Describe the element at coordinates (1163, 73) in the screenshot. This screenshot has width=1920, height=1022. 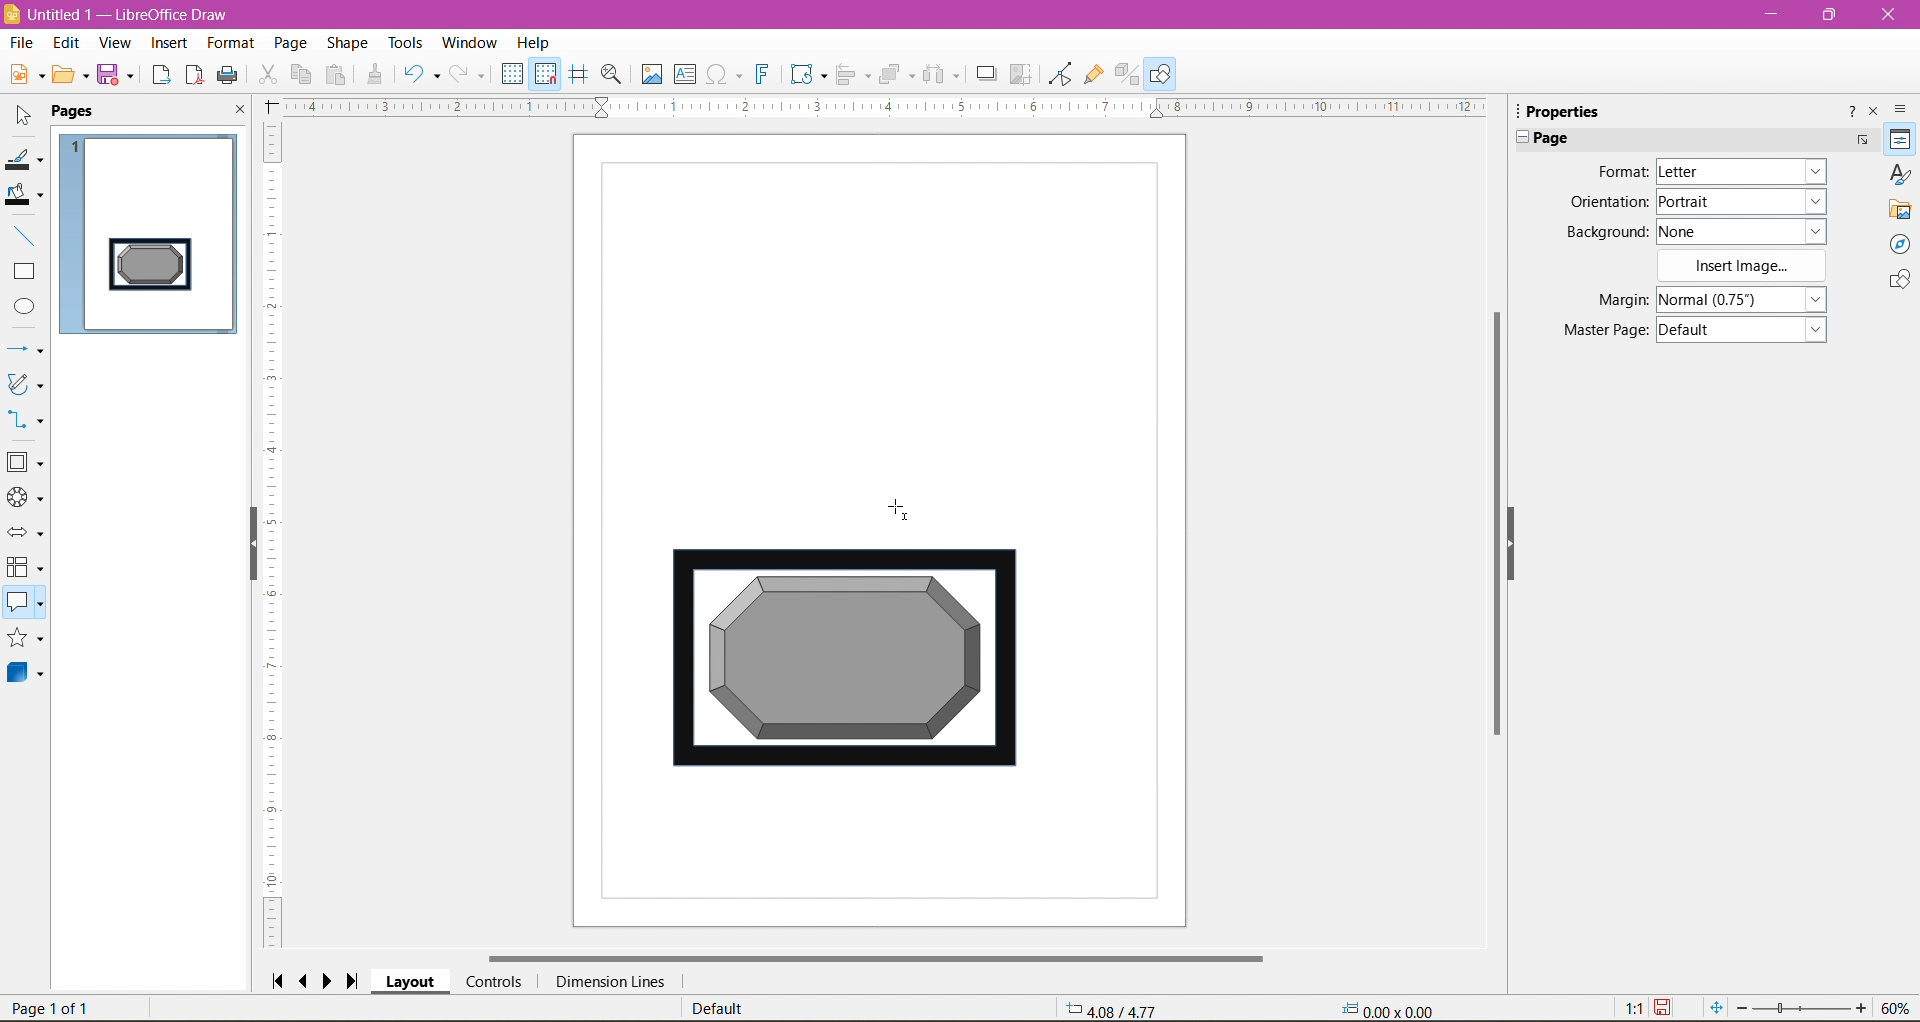
I see `Show Draw Functions` at that location.